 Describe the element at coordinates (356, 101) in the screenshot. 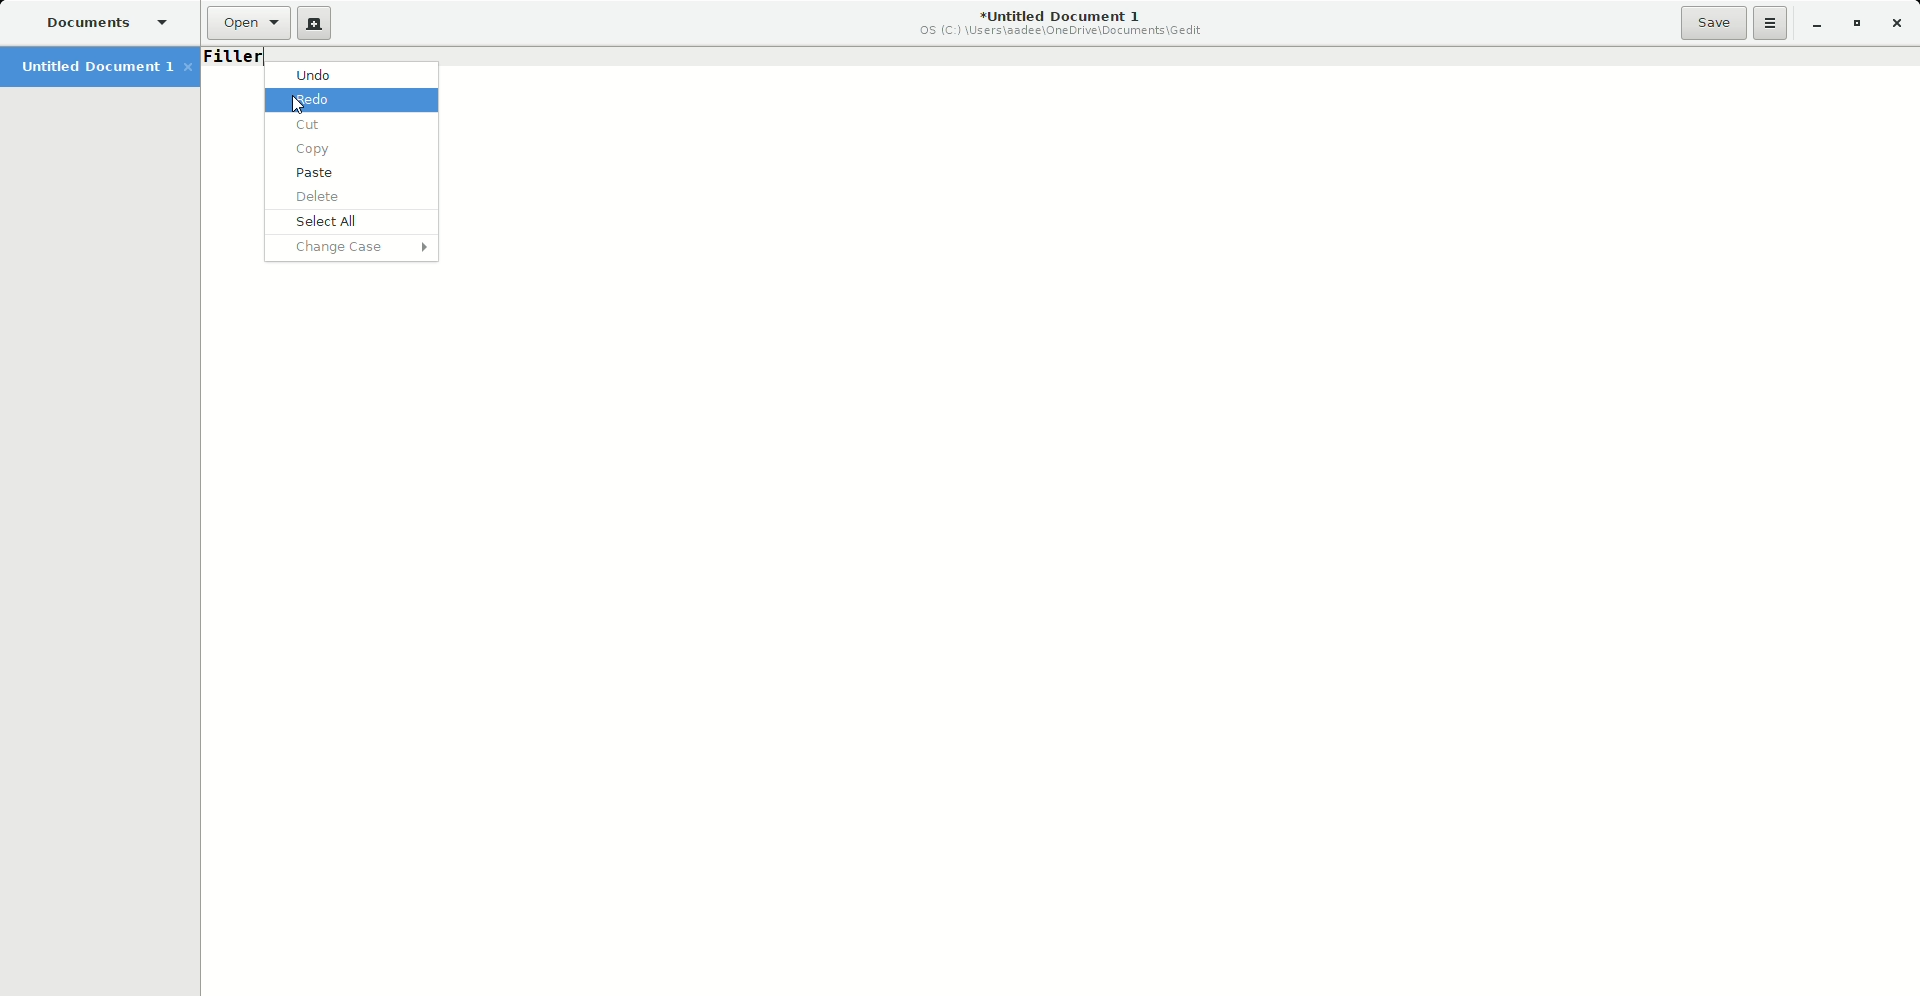

I see `Redo` at that location.